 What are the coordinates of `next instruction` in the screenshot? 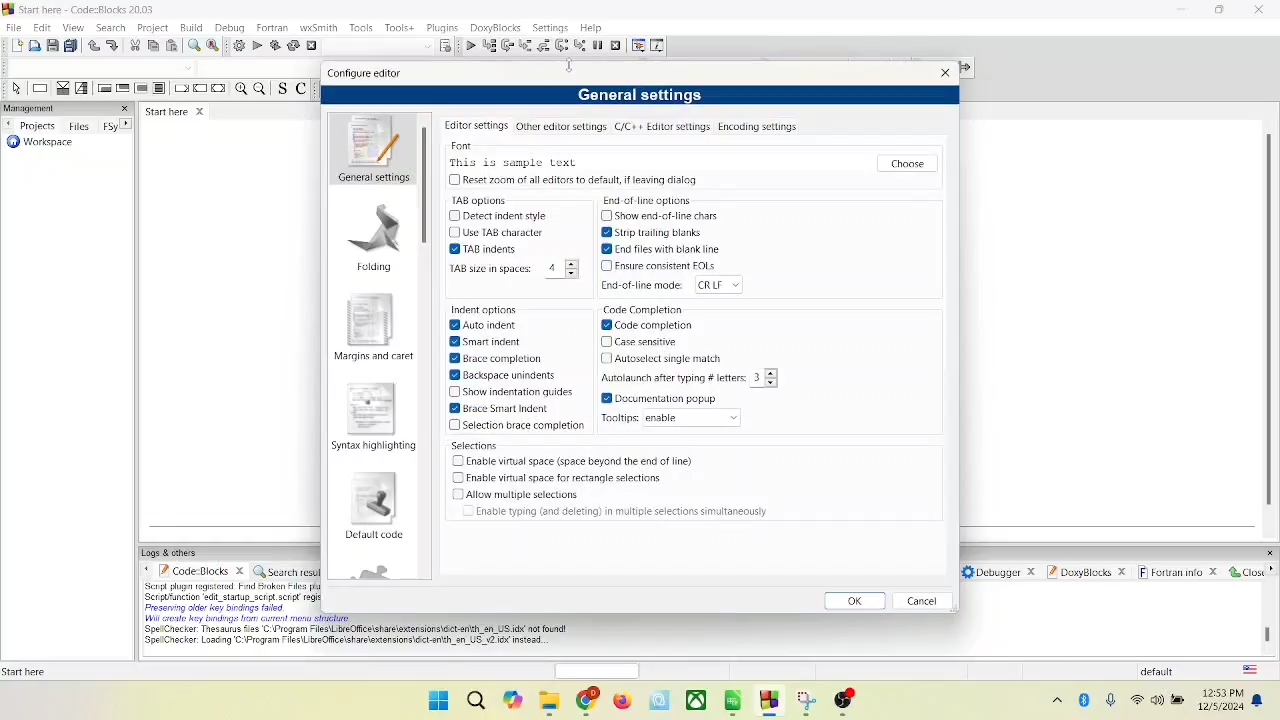 It's located at (561, 44).